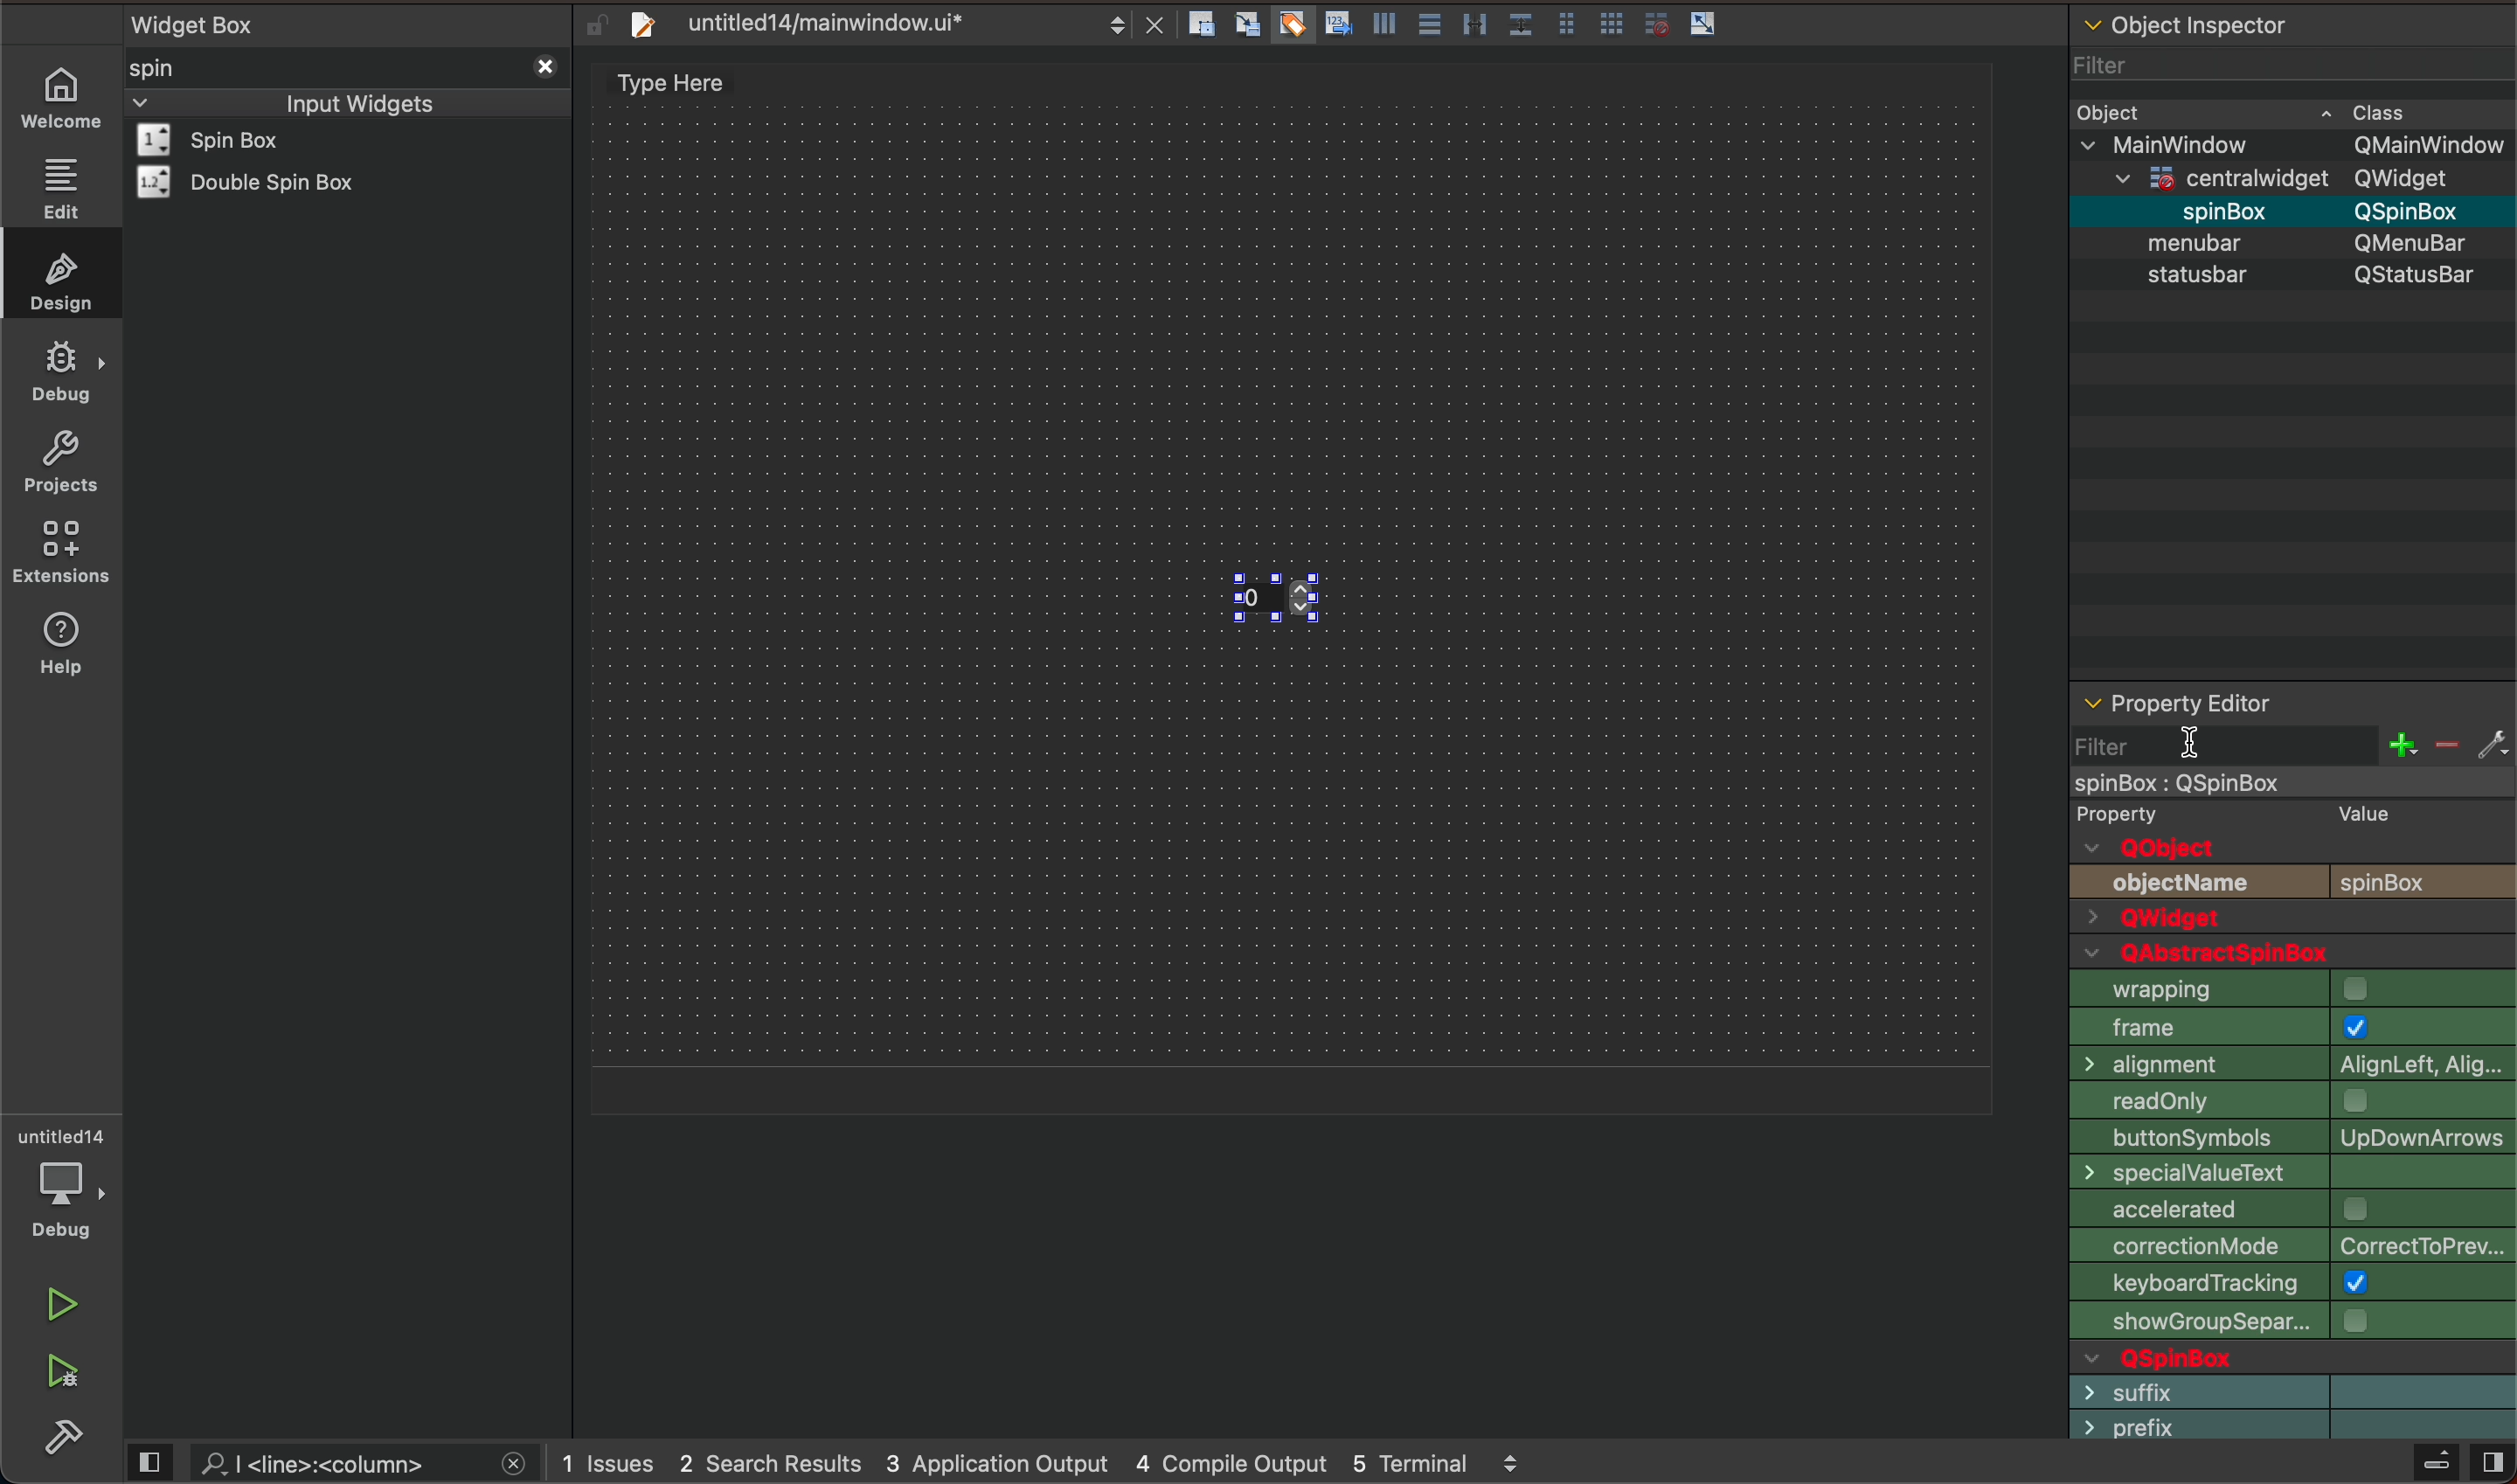 The width and height of the screenshot is (2517, 1484). What do you see at coordinates (2426, 882) in the screenshot?
I see `text` at bounding box center [2426, 882].